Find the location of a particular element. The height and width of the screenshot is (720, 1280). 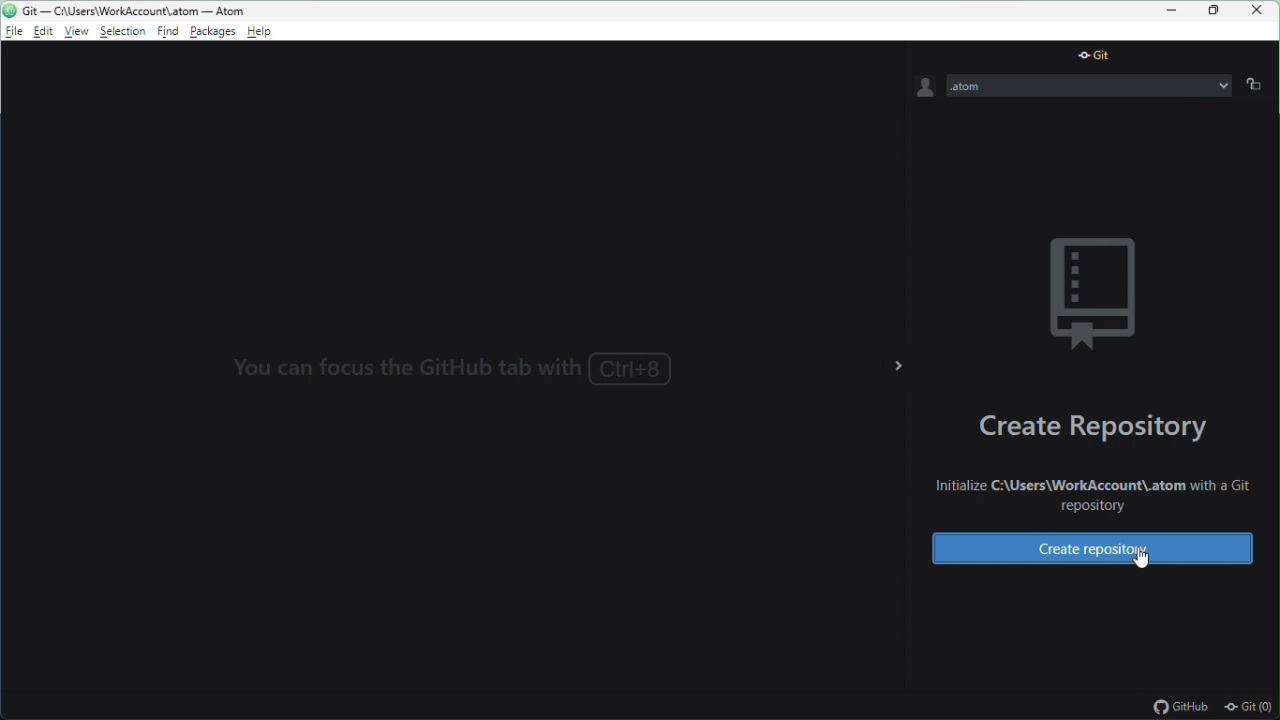

You can focus the GitHub tab with Ctrl+8 is located at coordinates (454, 373).